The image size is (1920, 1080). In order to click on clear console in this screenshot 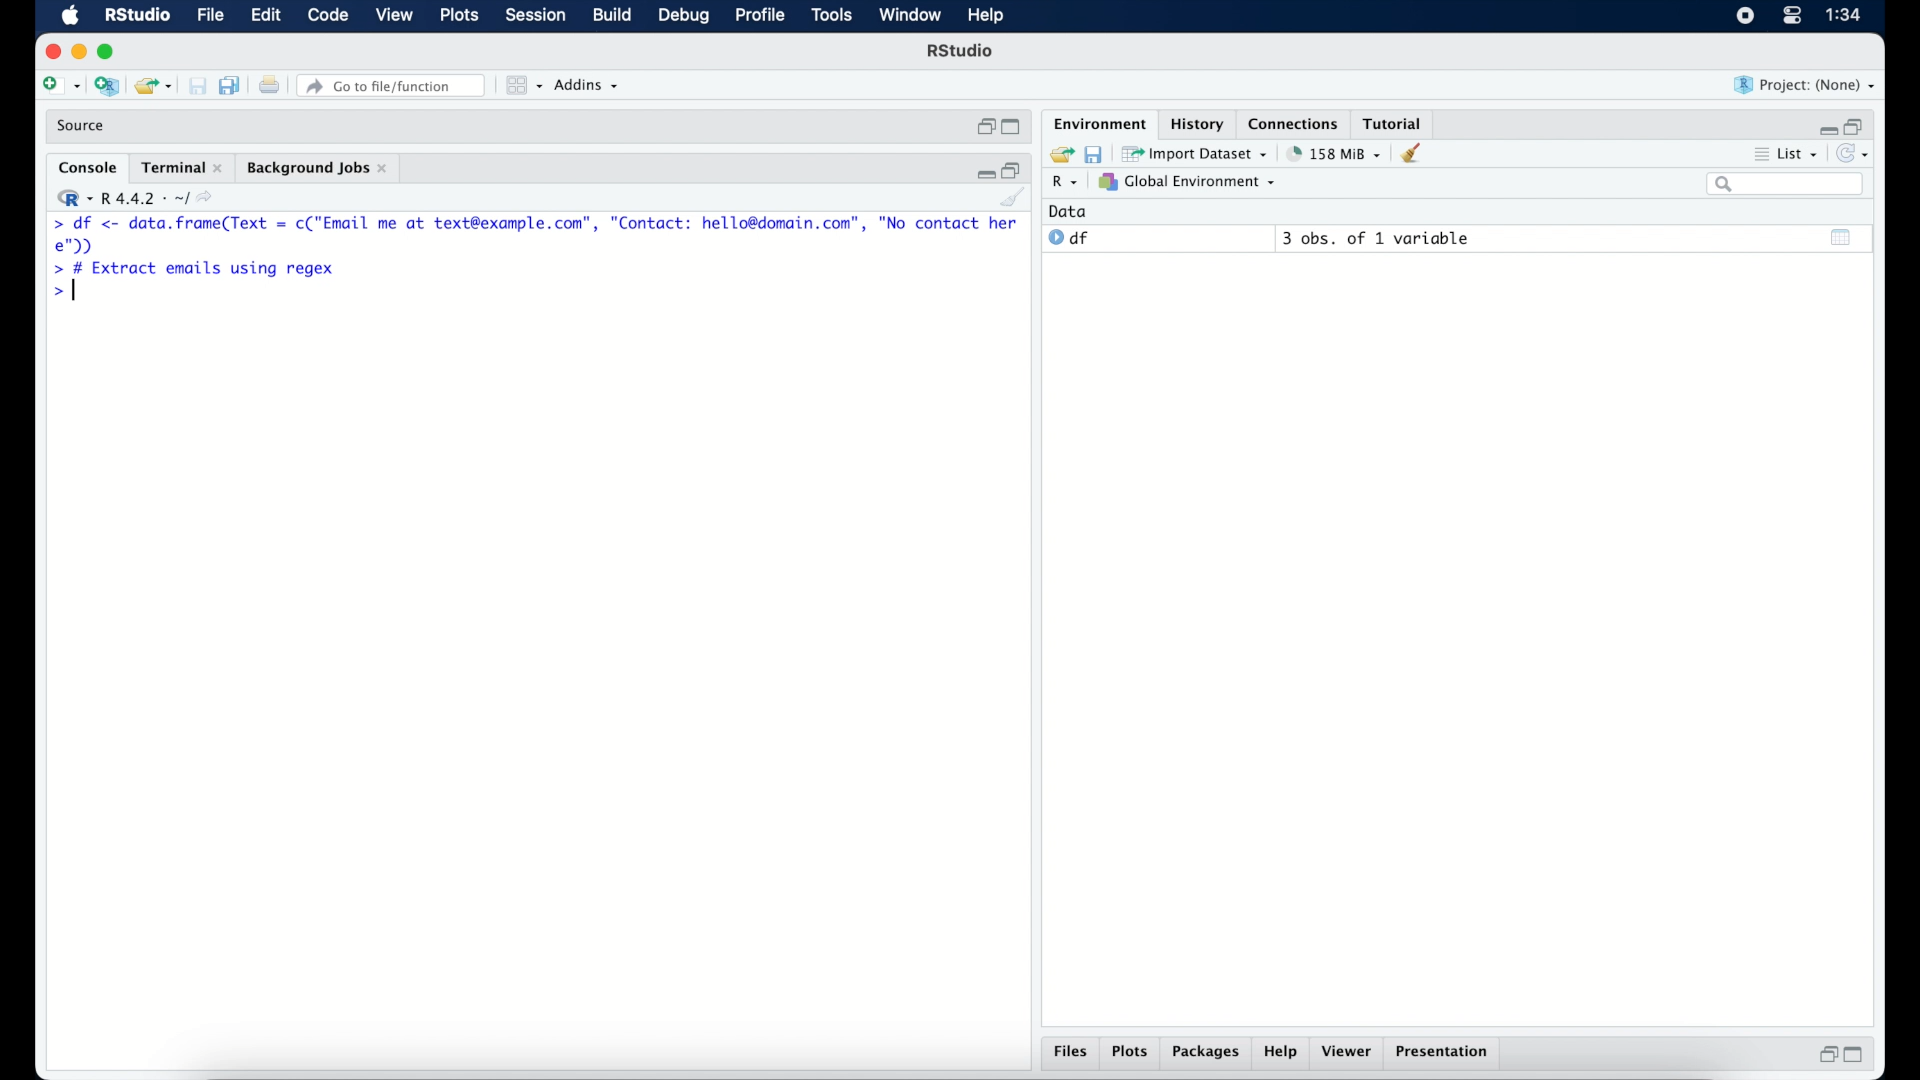, I will do `click(1014, 199)`.